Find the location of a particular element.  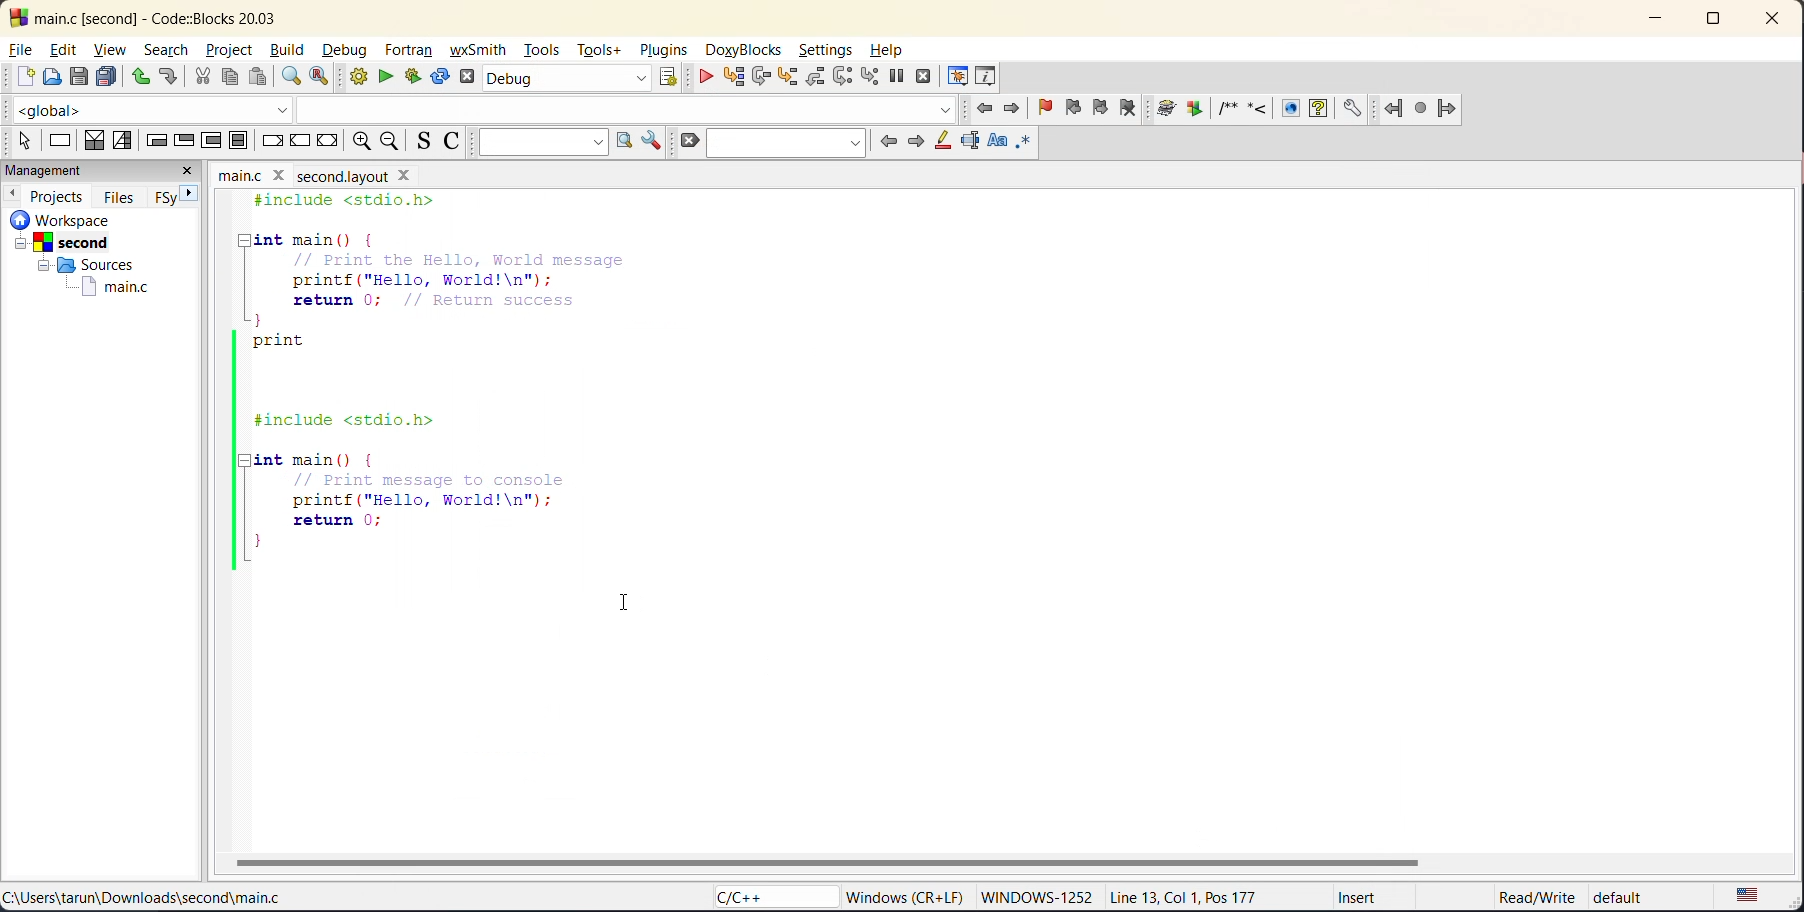

jump backward is located at coordinates (1396, 108).